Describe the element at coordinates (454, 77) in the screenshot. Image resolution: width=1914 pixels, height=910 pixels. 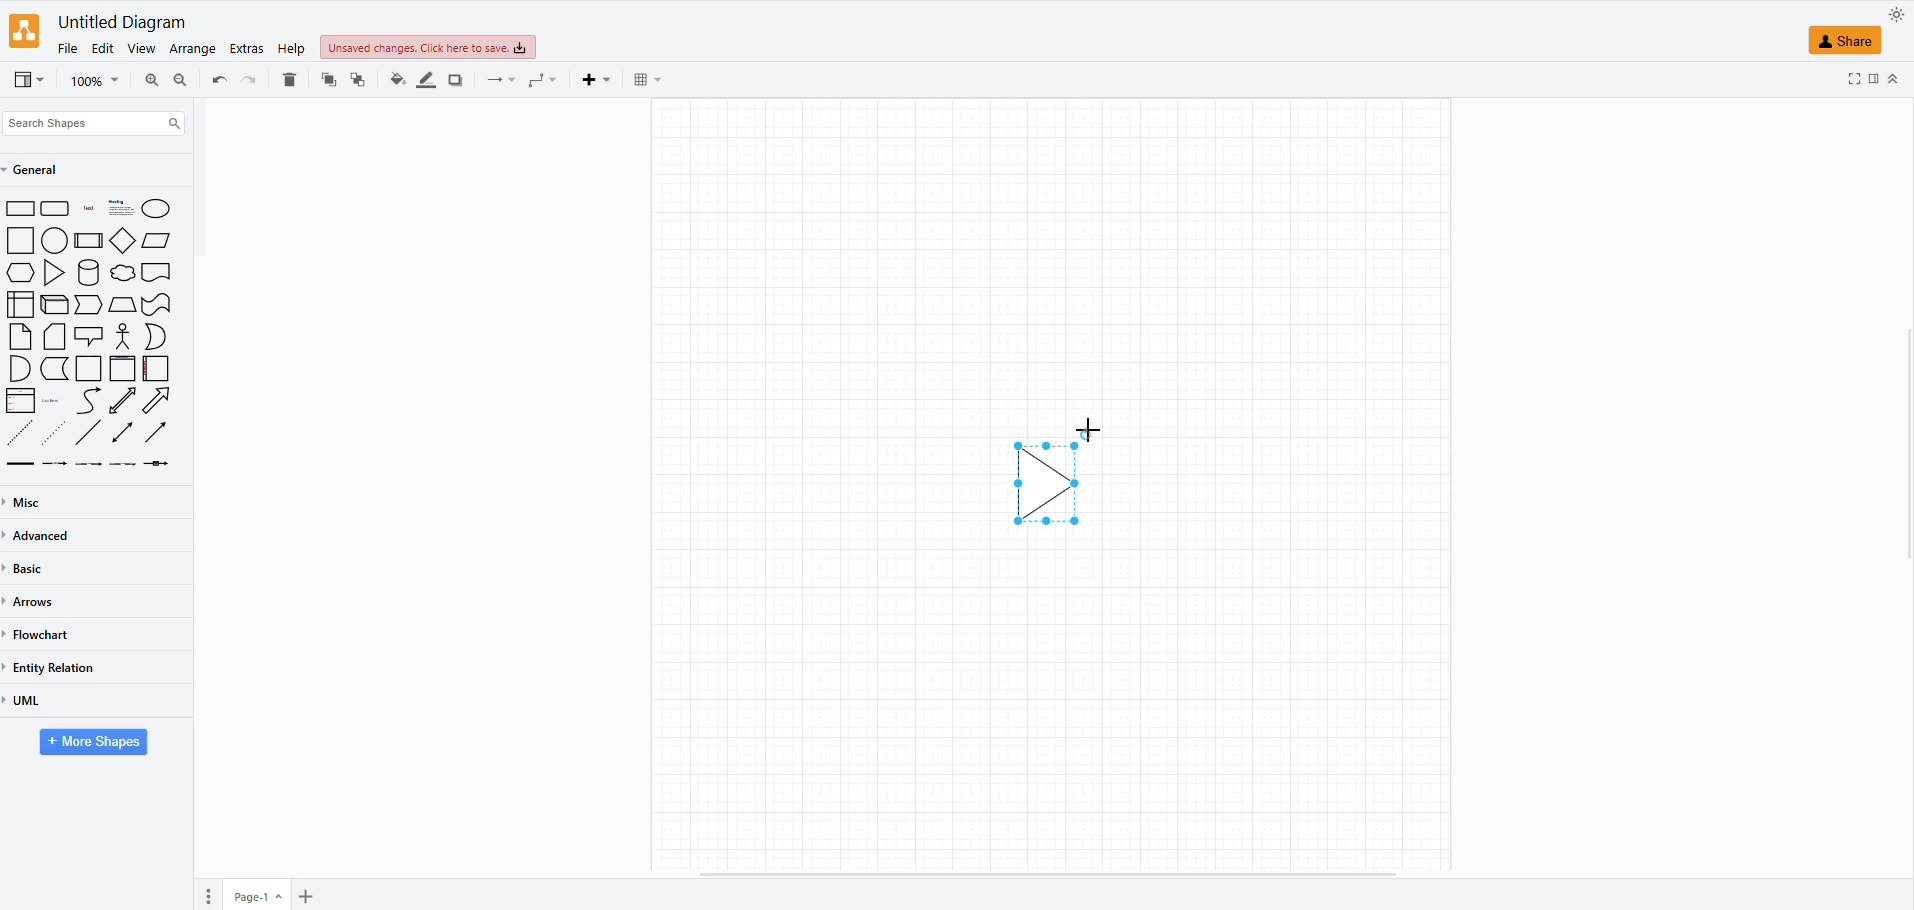
I see `shadow` at that location.